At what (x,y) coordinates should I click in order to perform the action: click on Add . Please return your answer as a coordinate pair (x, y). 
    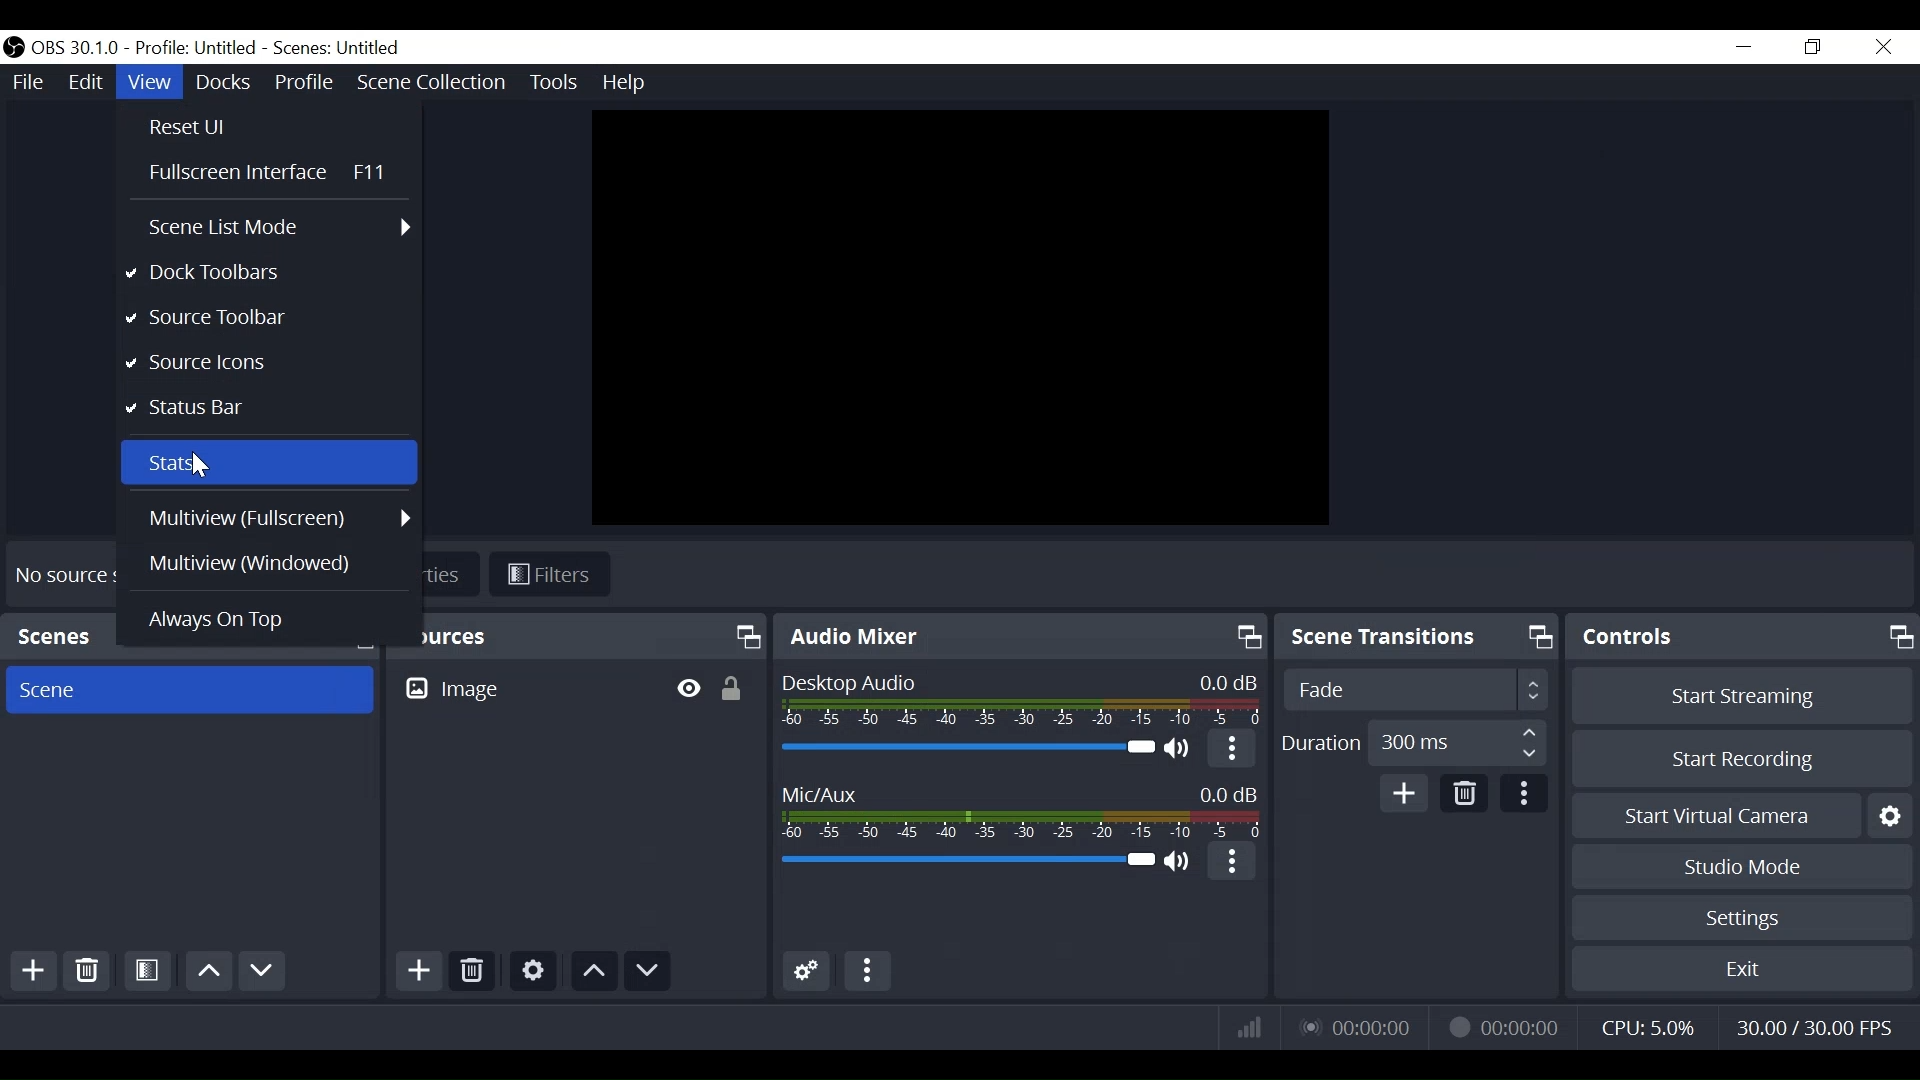
    Looking at the image, I should click on (1405, 795).